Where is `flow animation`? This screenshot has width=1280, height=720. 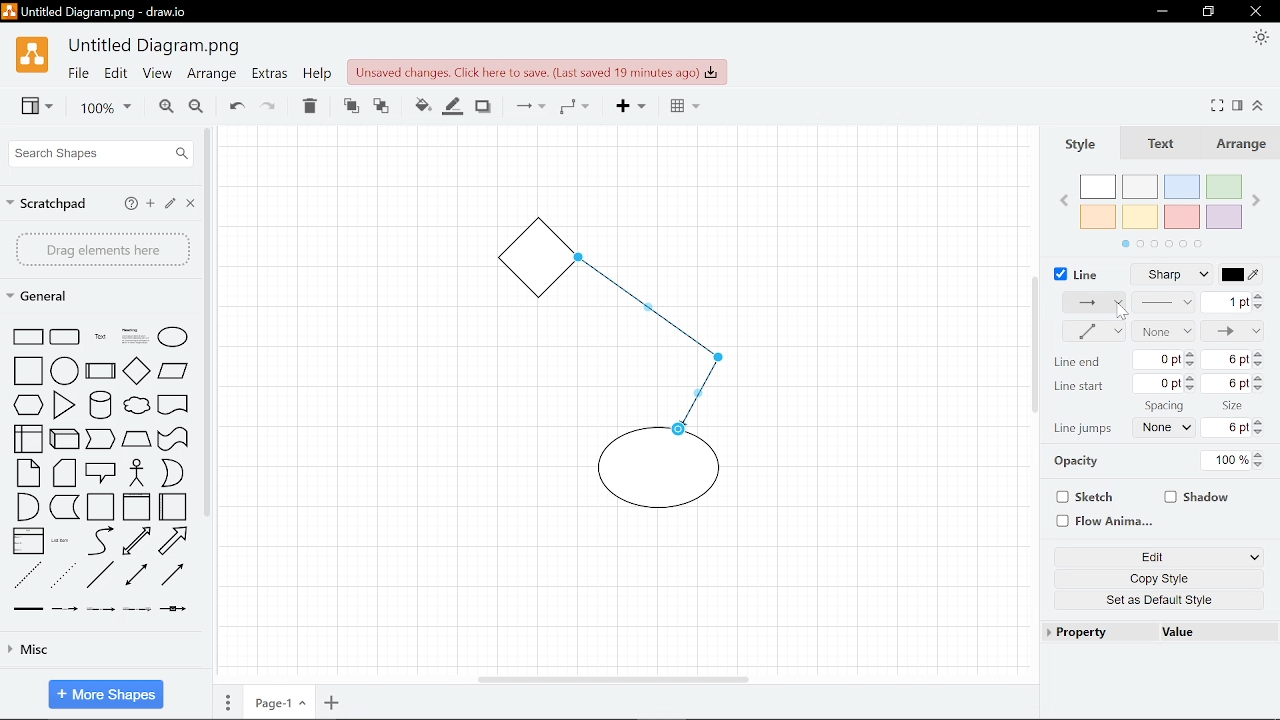 flow animation is located at coordinates (1103, 520).